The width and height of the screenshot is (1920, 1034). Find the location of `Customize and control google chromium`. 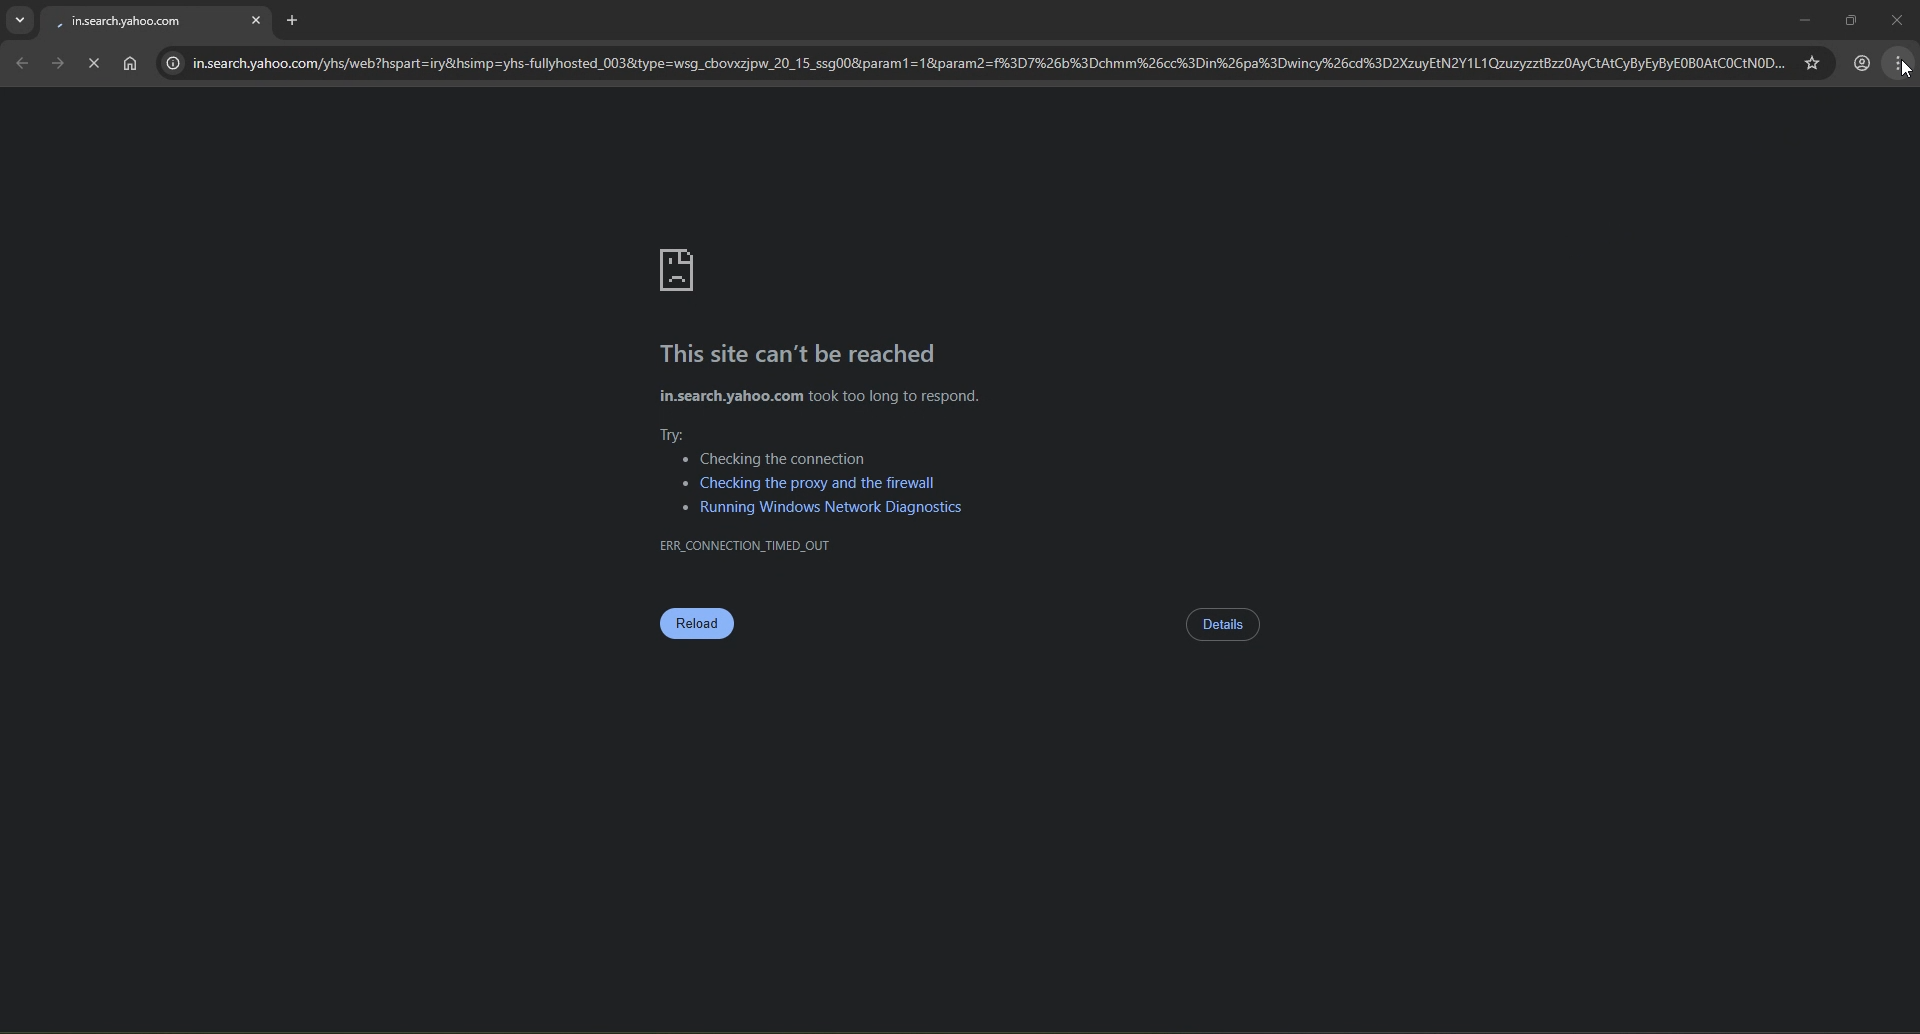

Customize and control google chromium is located at coordinates (1901, 65).